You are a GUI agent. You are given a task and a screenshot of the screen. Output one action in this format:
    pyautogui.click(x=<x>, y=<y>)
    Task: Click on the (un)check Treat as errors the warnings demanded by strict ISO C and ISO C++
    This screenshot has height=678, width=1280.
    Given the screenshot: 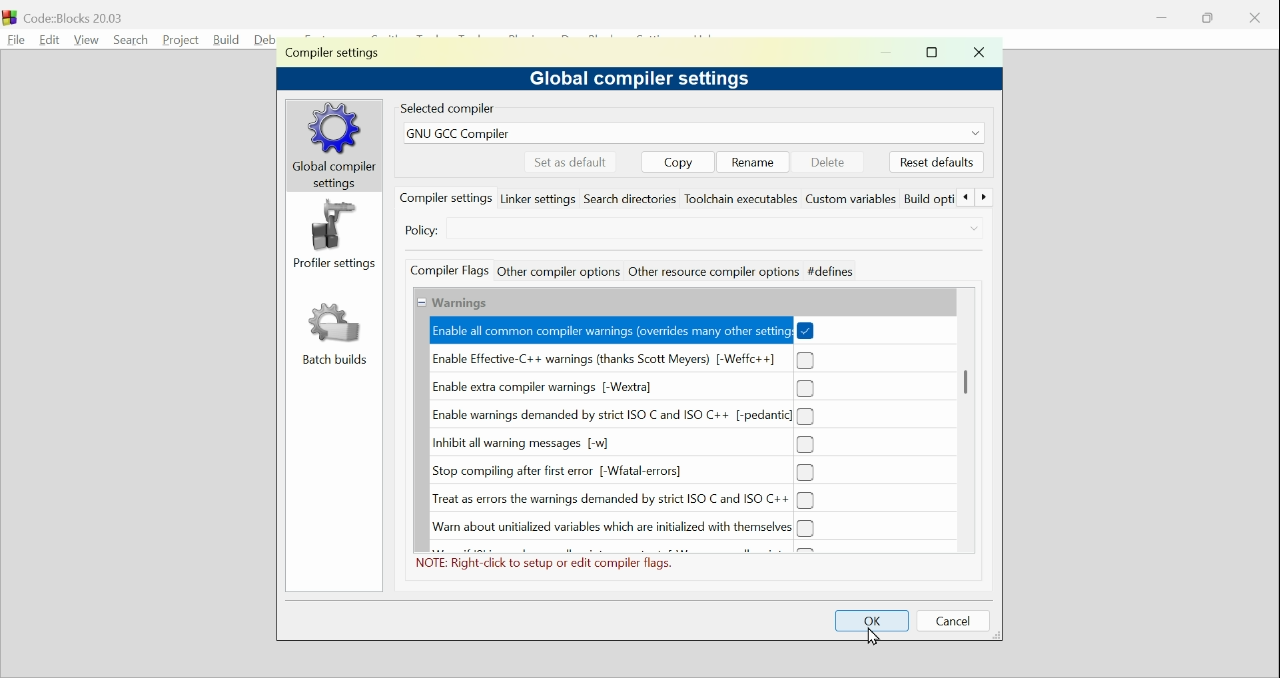 What is the action you would take?
    pyautogui.click(x=624, y=500)
    